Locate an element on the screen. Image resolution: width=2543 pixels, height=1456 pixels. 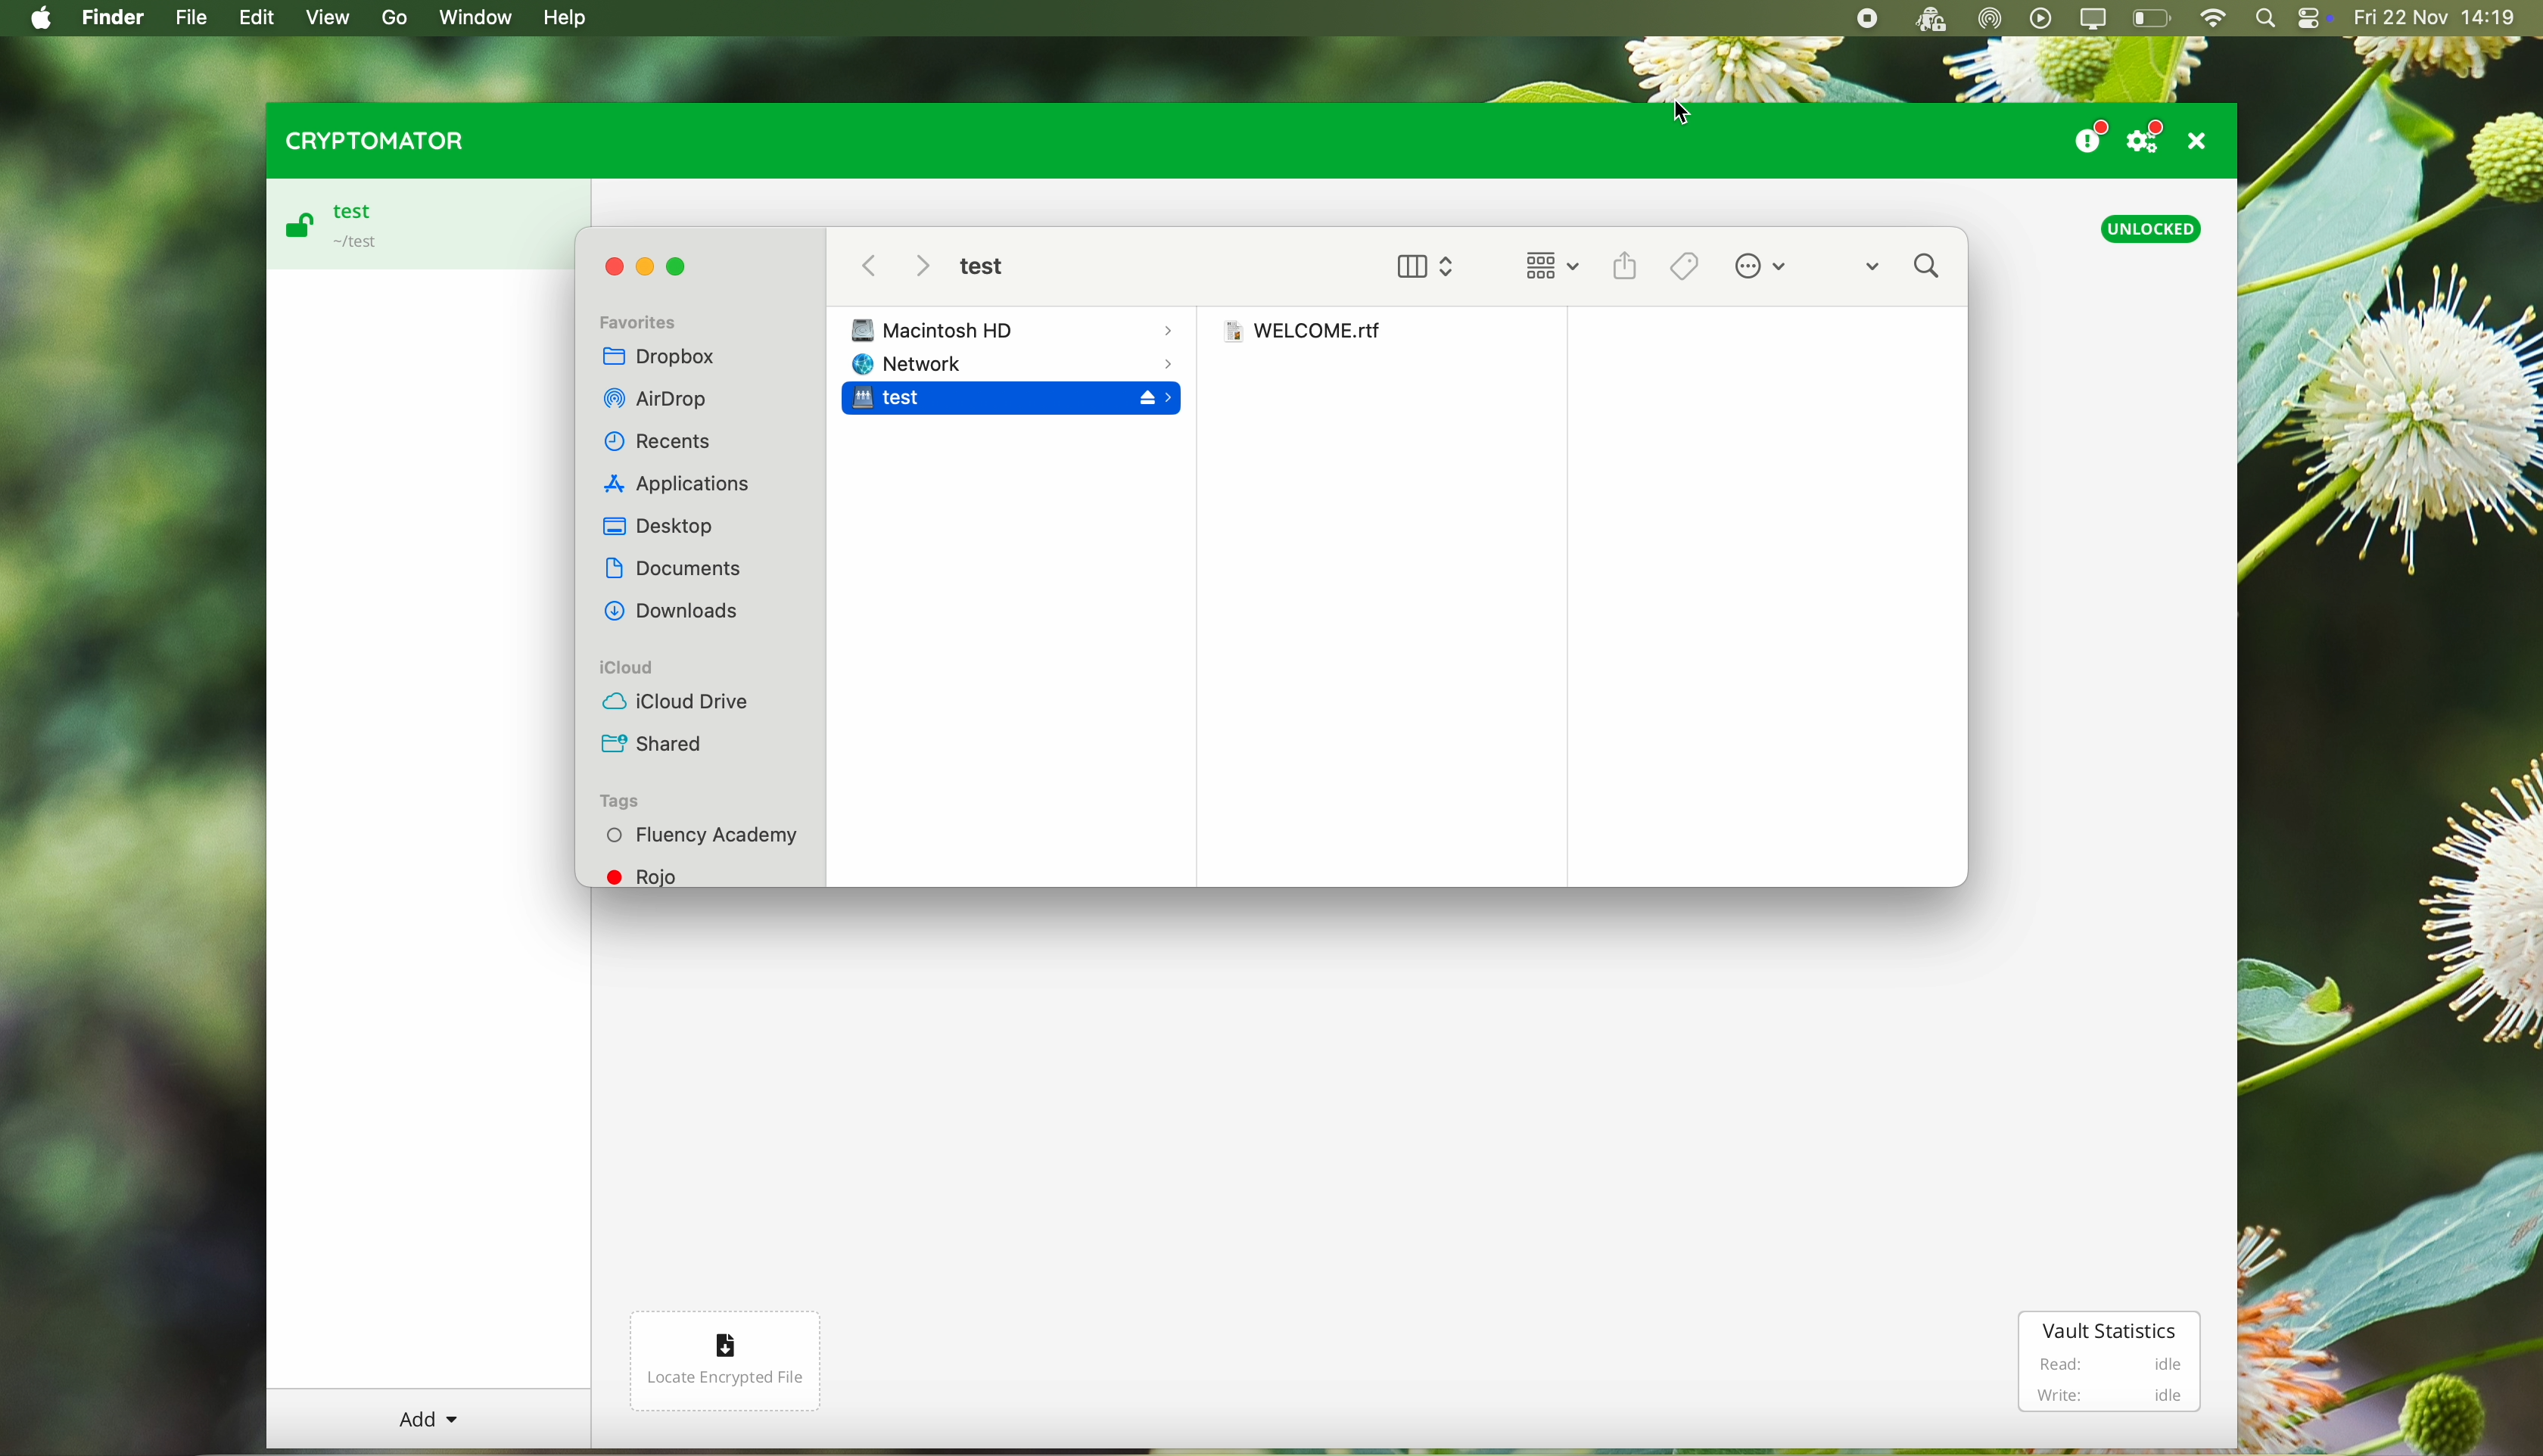
previous is located at coordinates (866, 265).